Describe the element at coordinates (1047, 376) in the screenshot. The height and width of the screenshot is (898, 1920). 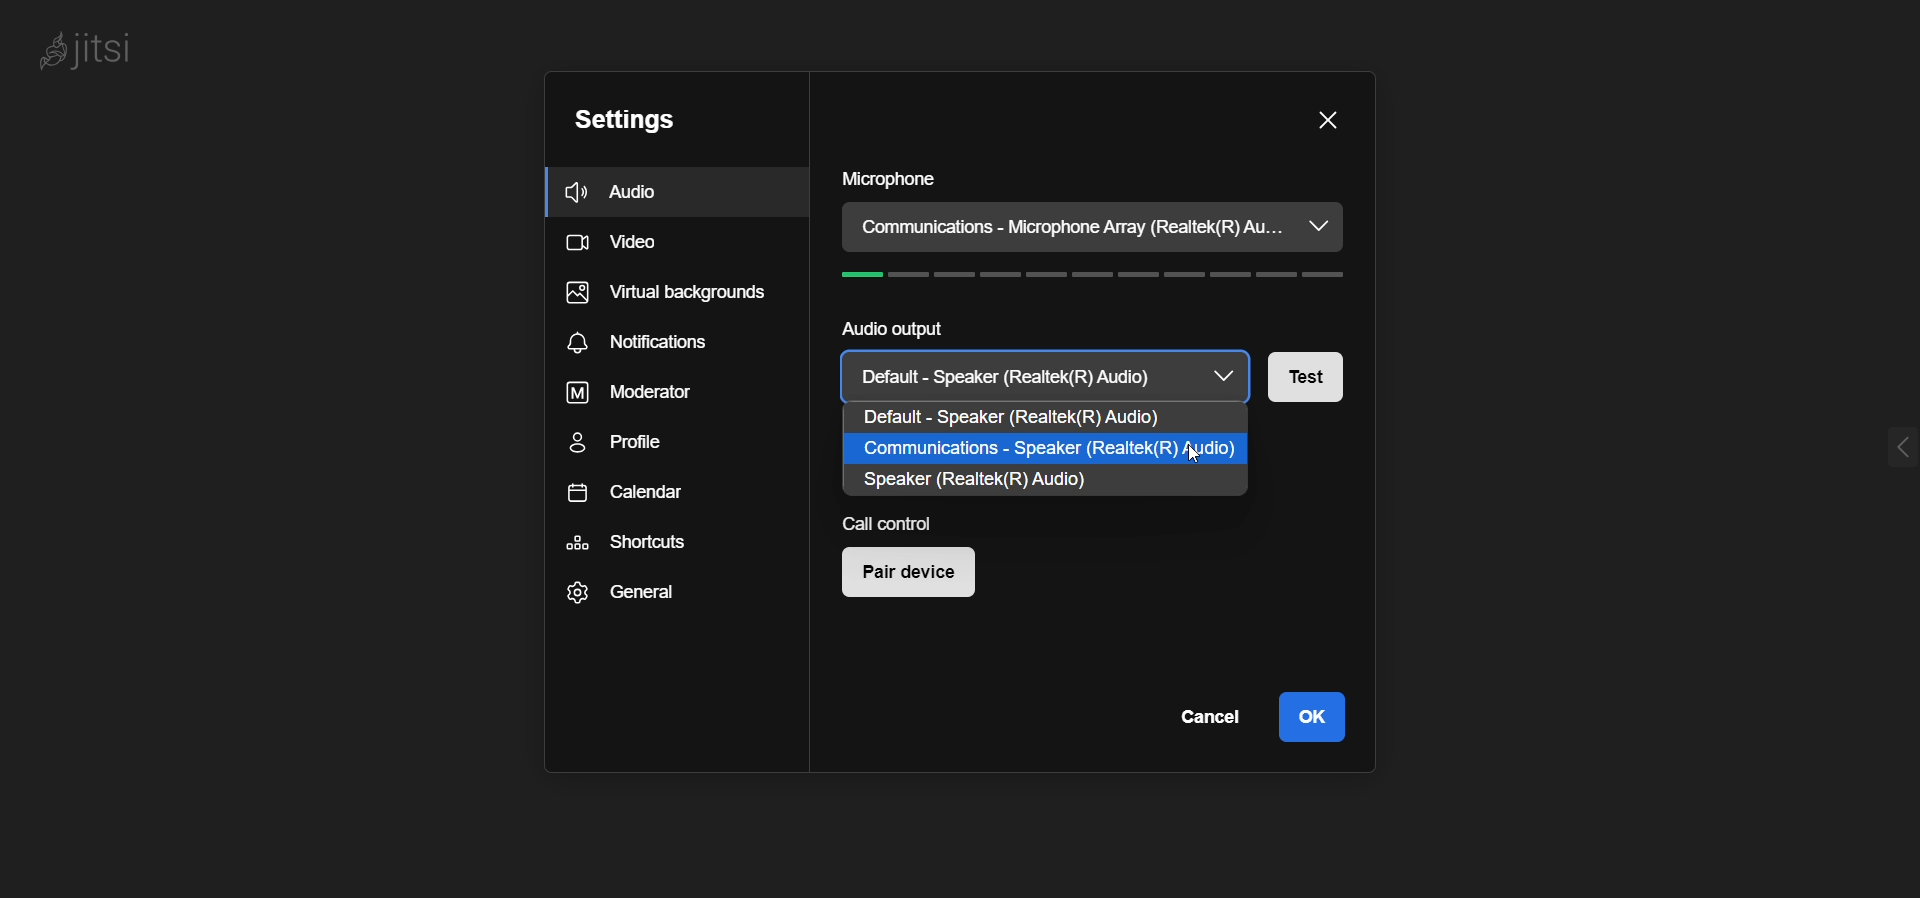
I see `audio output` at that location.